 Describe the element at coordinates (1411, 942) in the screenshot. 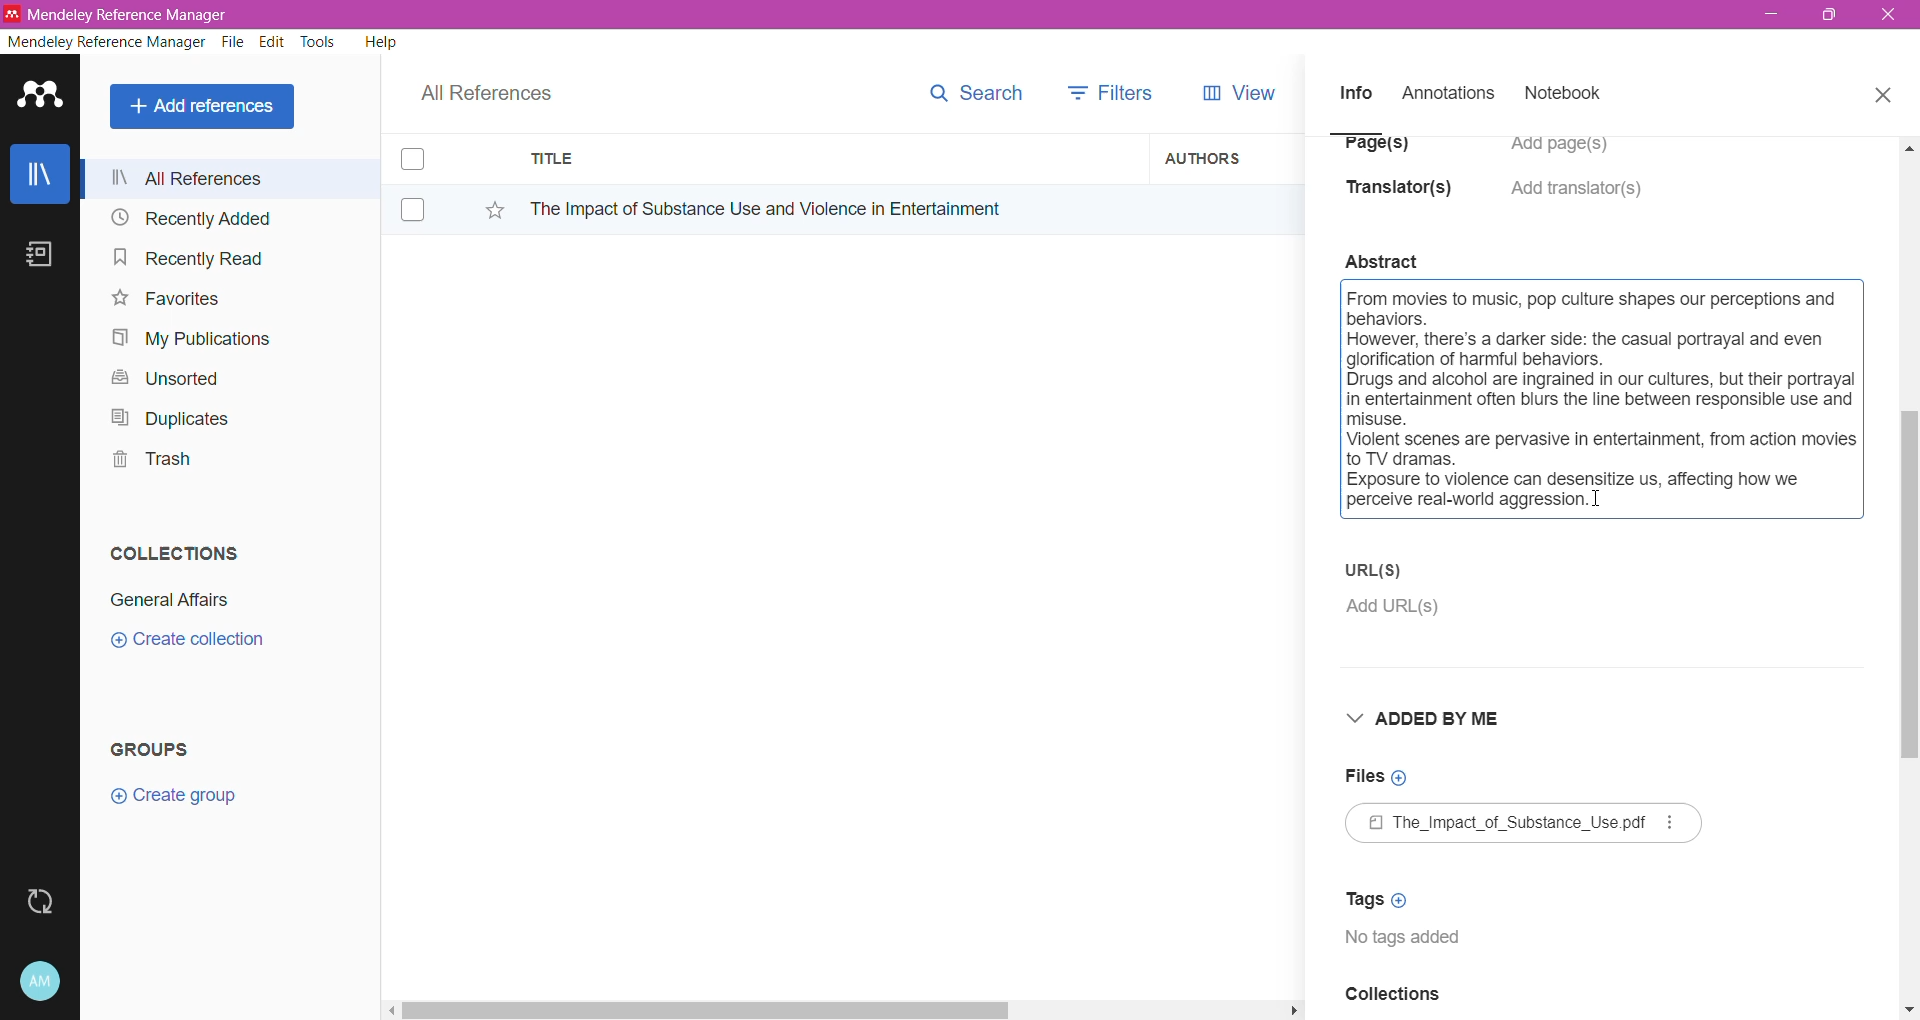

I see `Tags available for the document` at that location.